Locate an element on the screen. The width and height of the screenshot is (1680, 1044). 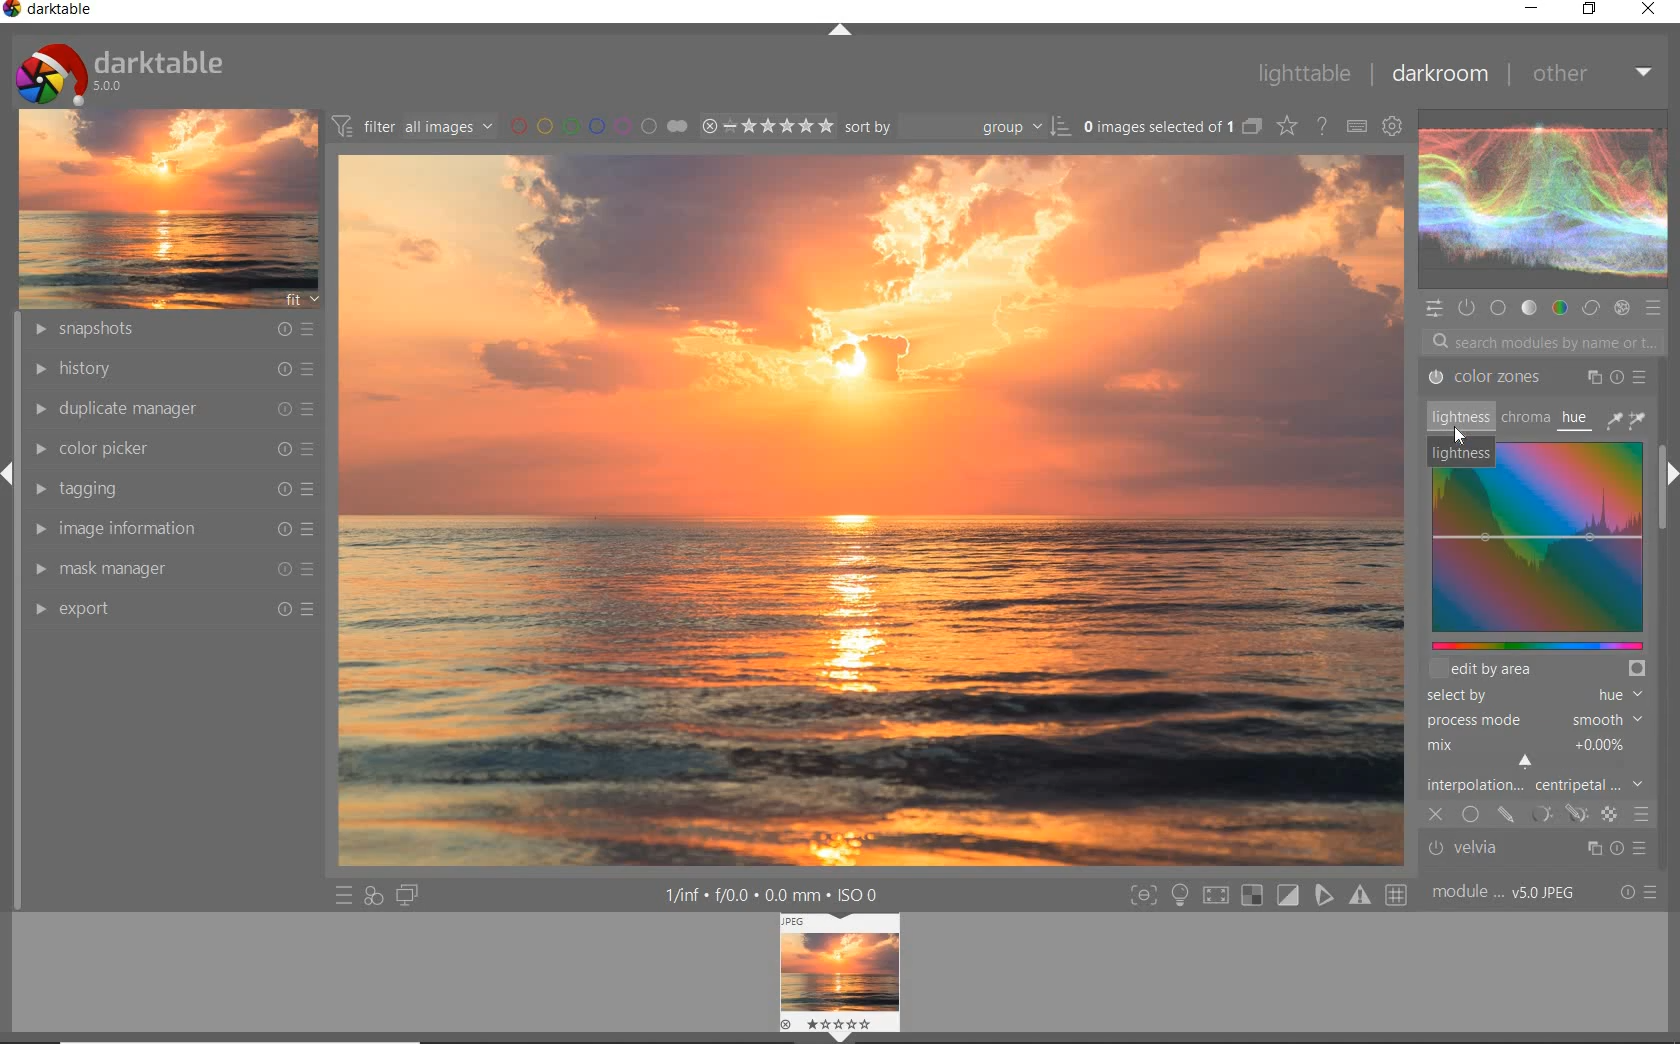
COLOR PICKER is located at coordinates (178, 447).